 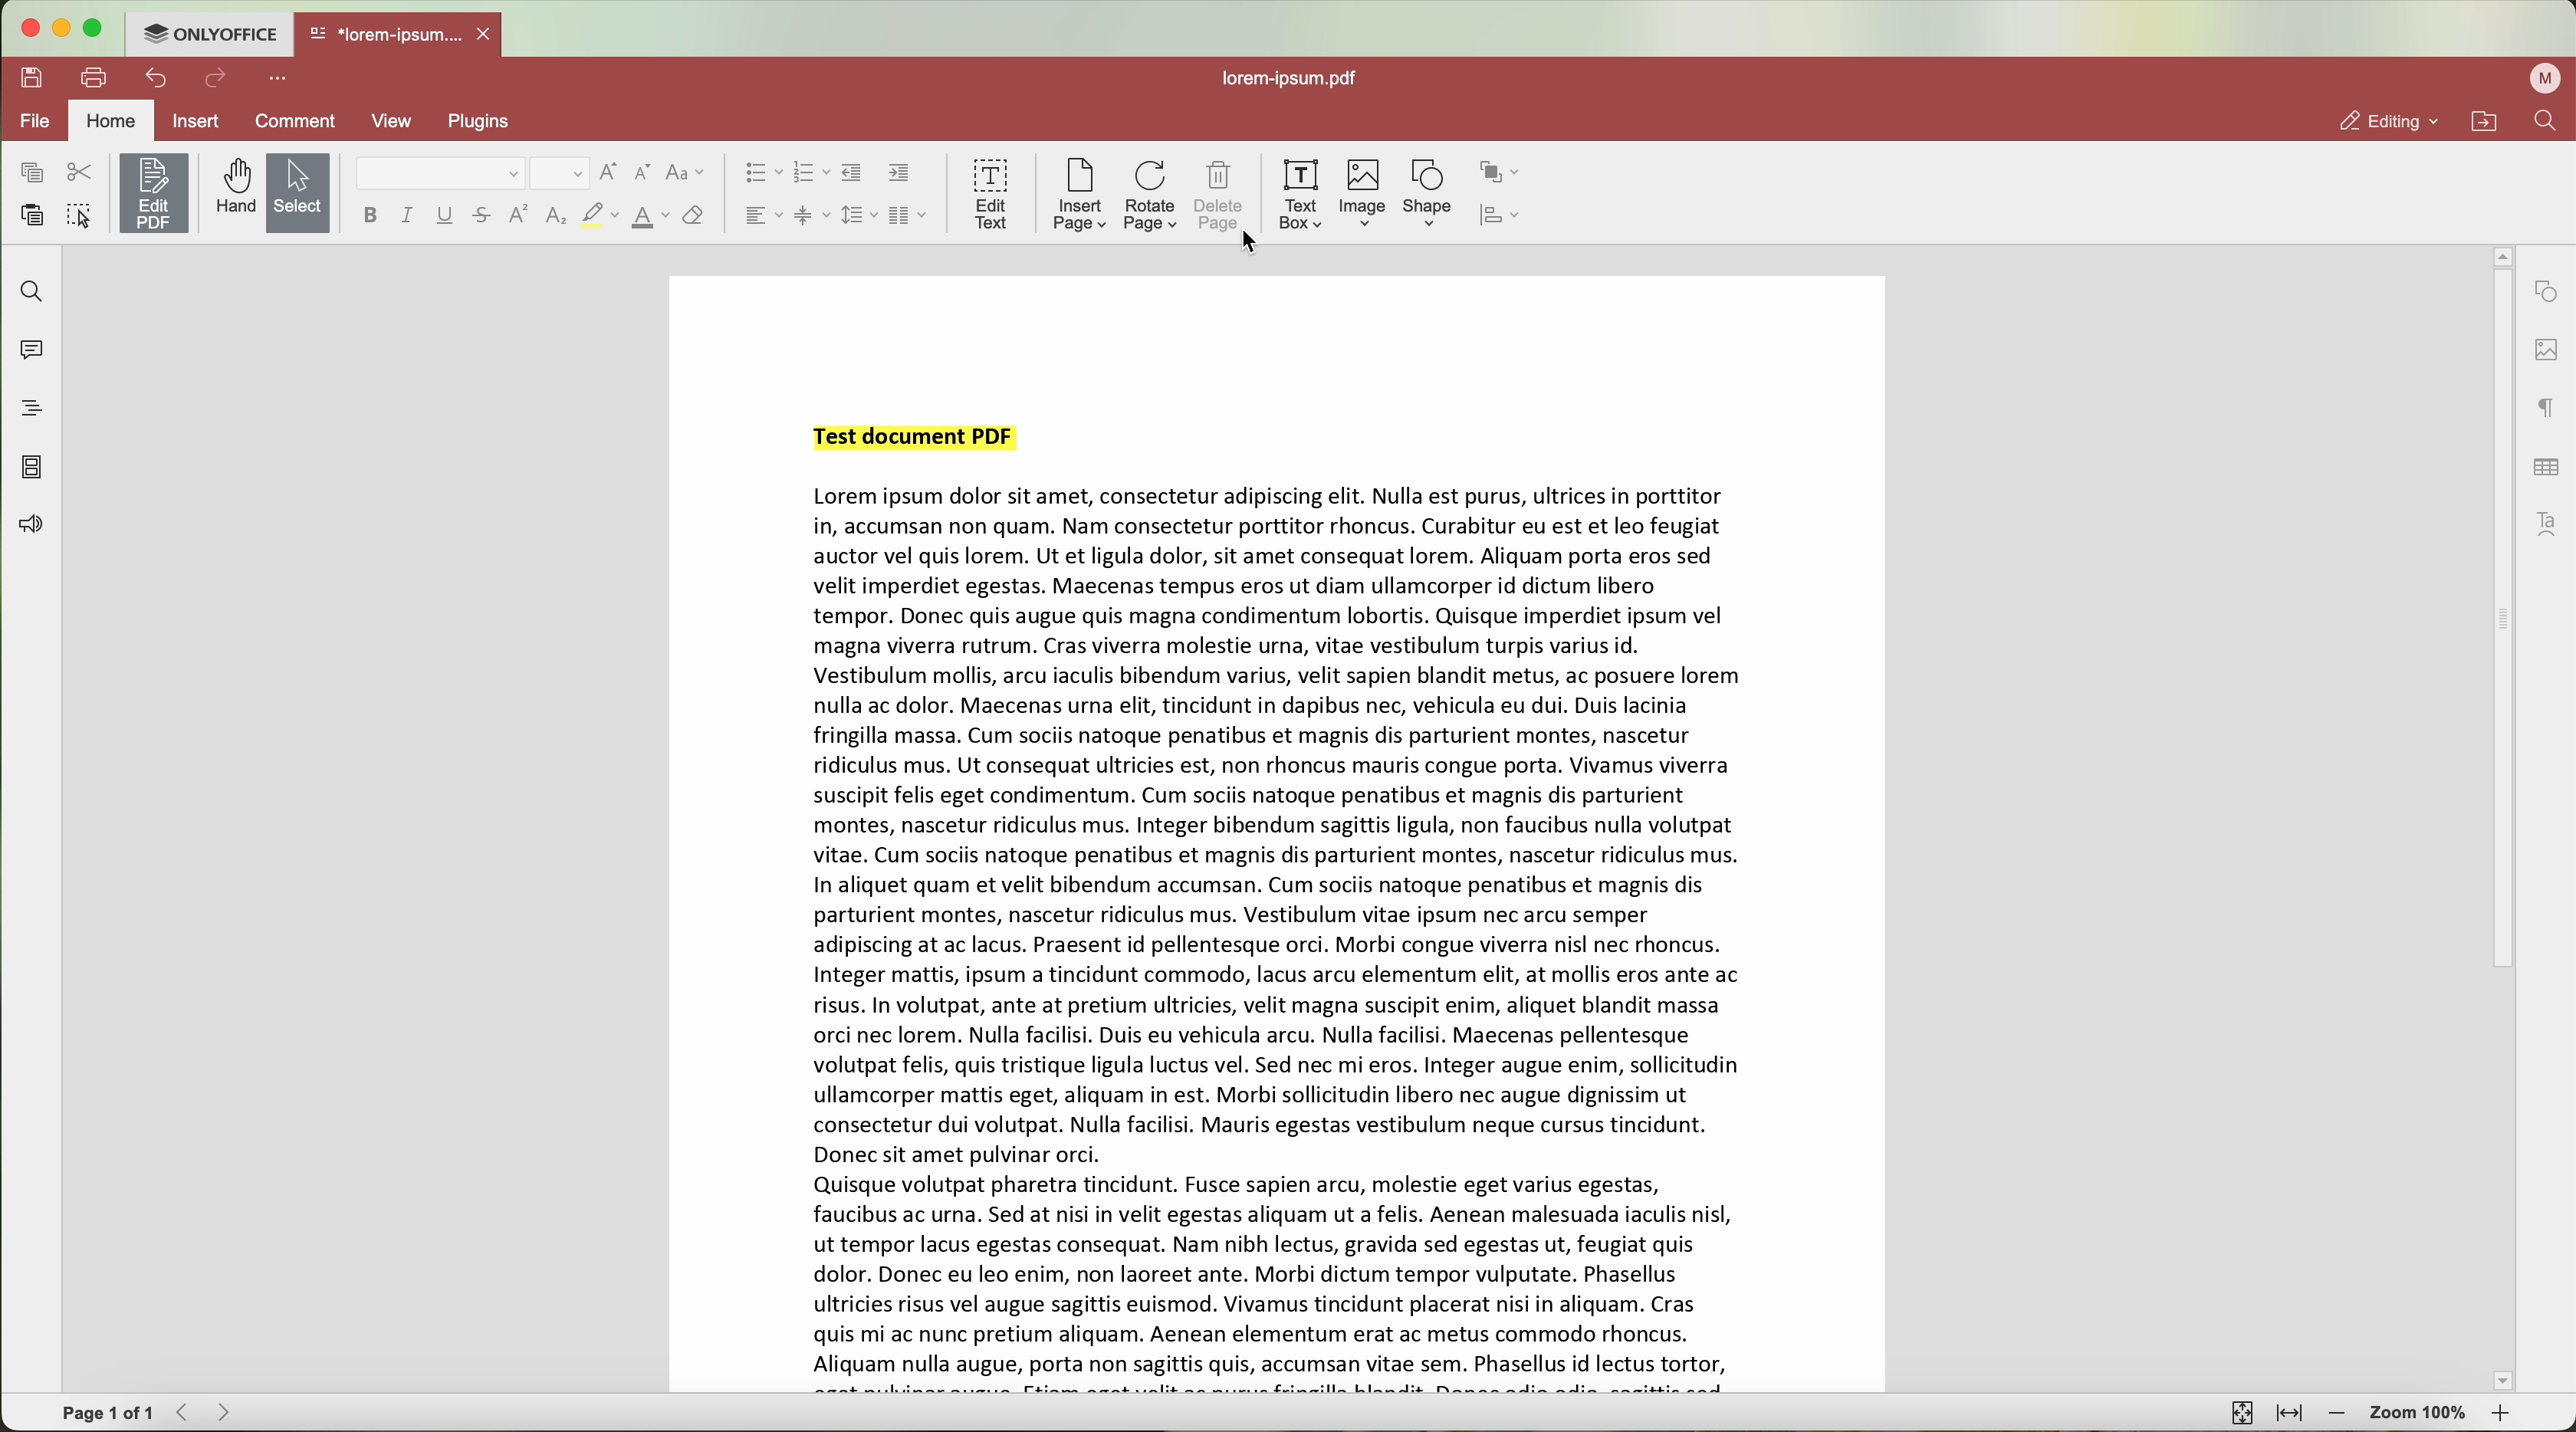 What do you see at coordinates (1500, 173) in the screenshot?
I see `arrange shape` at bounding box center [1500, 173].